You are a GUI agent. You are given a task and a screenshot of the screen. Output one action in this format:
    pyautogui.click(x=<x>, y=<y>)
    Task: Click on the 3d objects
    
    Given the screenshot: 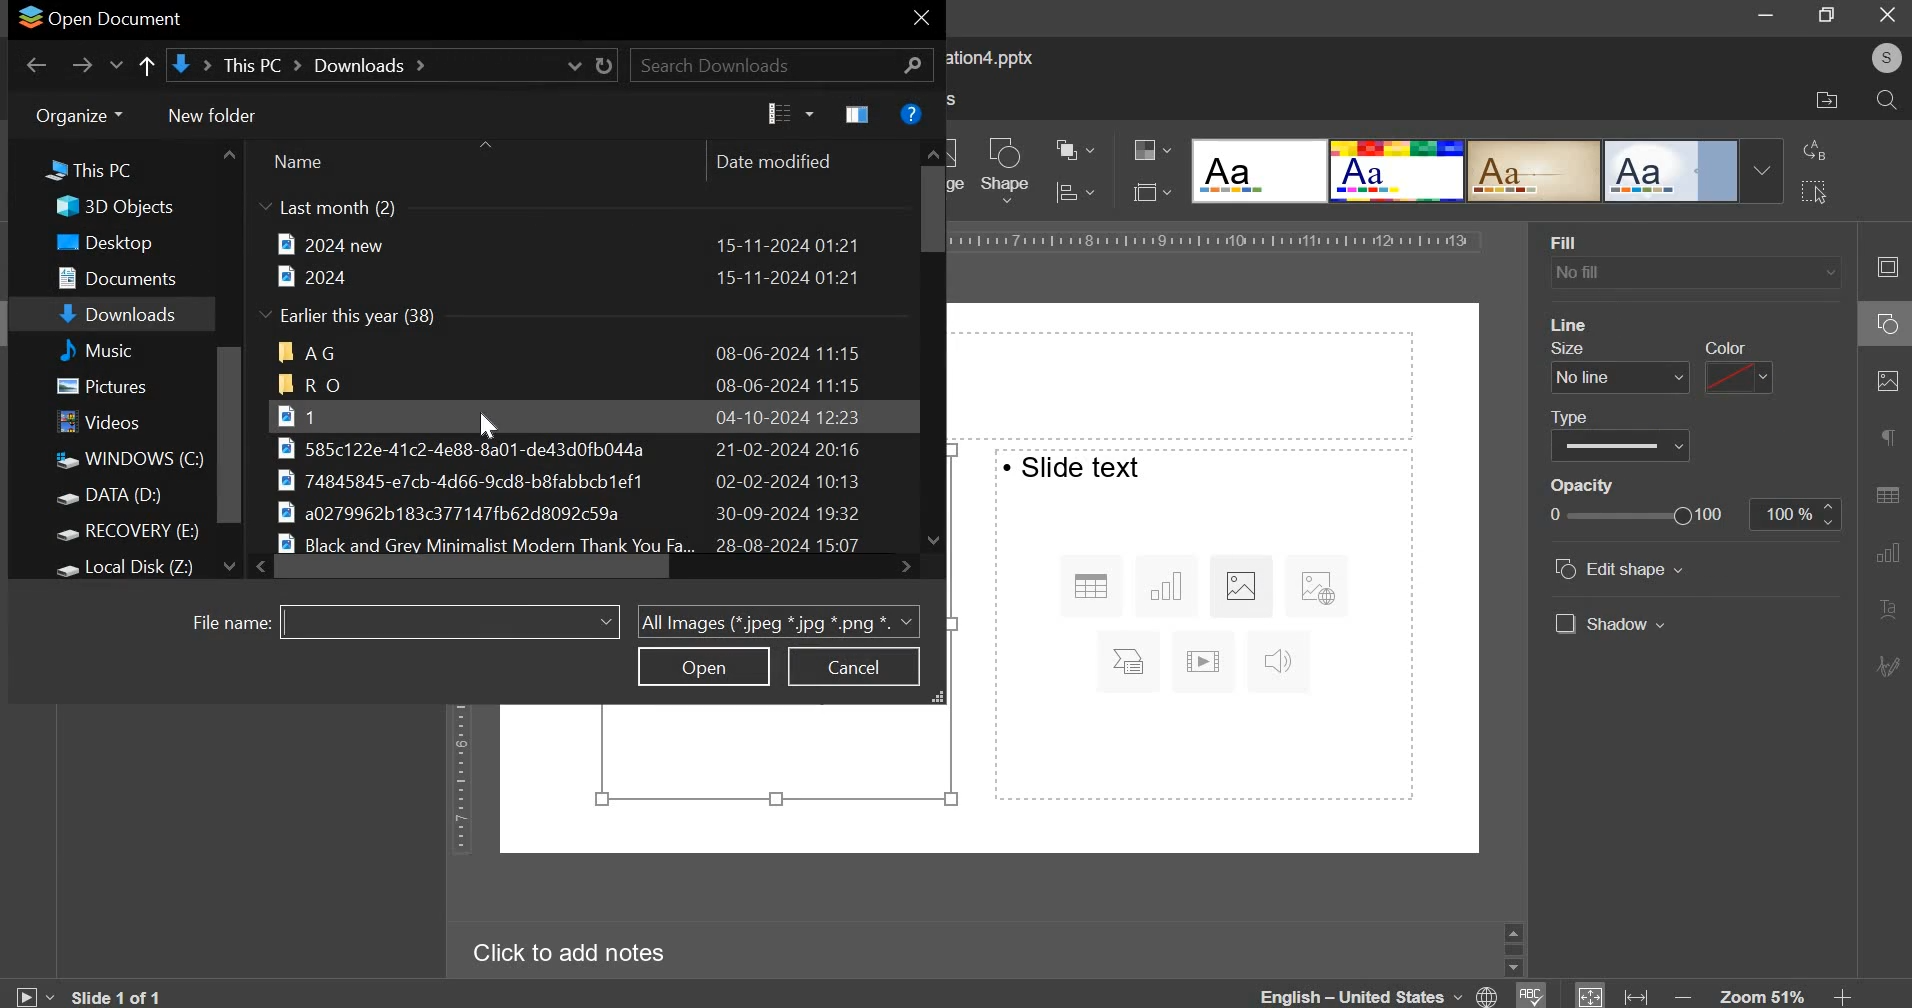 What is the action you would take?
    pyautogui.click(x=122, y=207)
    